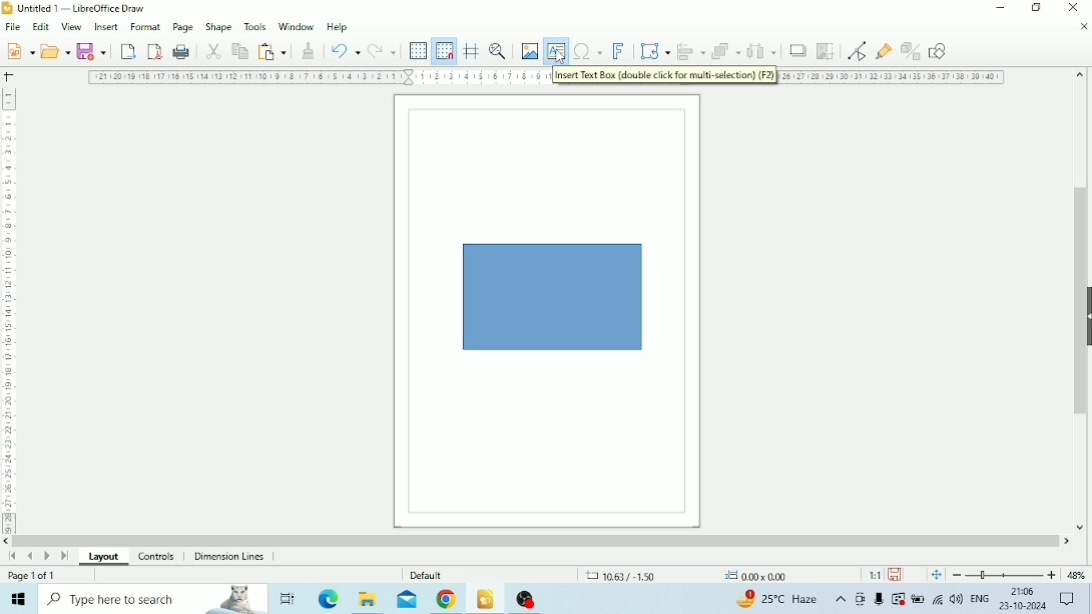 Image resolution: width=1092 pixels, height=614 pixels. Describe the element at coordinates (1024, 607) in the screenshot. I see `Date` at that location.